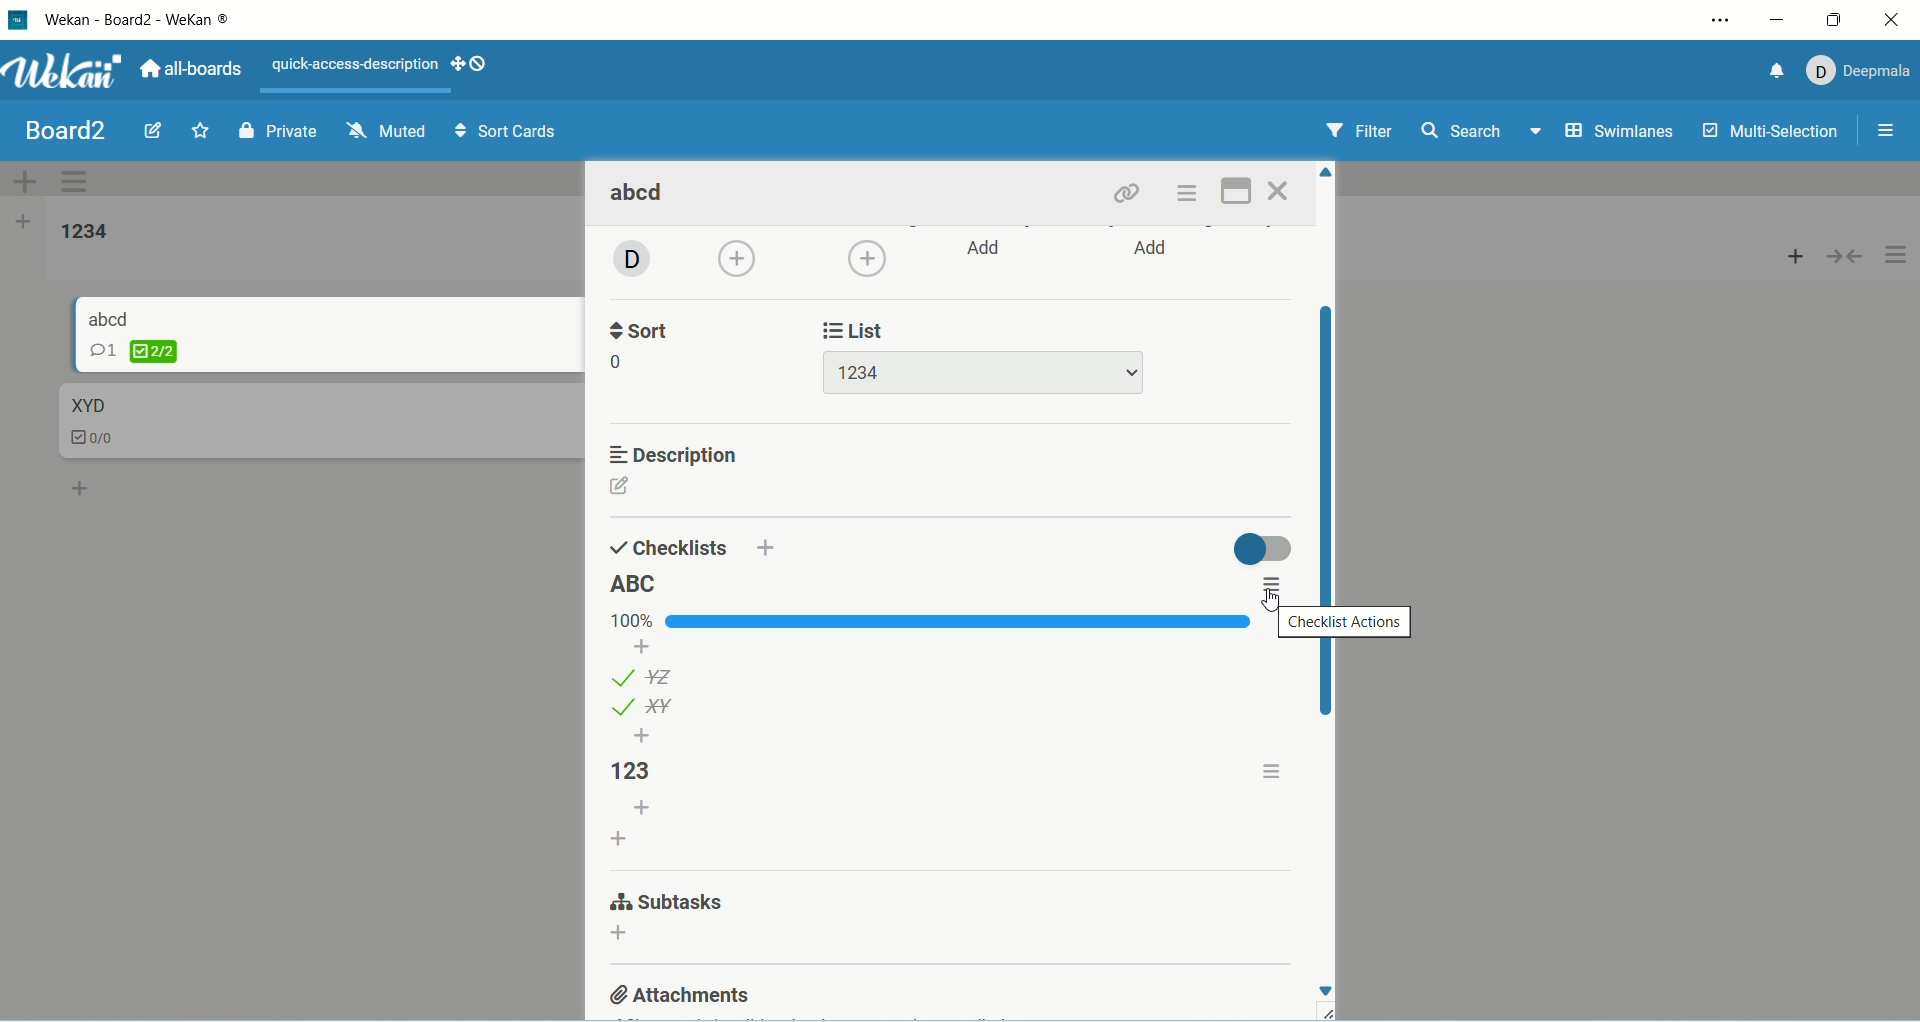 Image resolution: width=1920 pixels, height=1022 pixels. Describe the element at coordinates (26, 222) in the screenshot. I see `add list` at that location.